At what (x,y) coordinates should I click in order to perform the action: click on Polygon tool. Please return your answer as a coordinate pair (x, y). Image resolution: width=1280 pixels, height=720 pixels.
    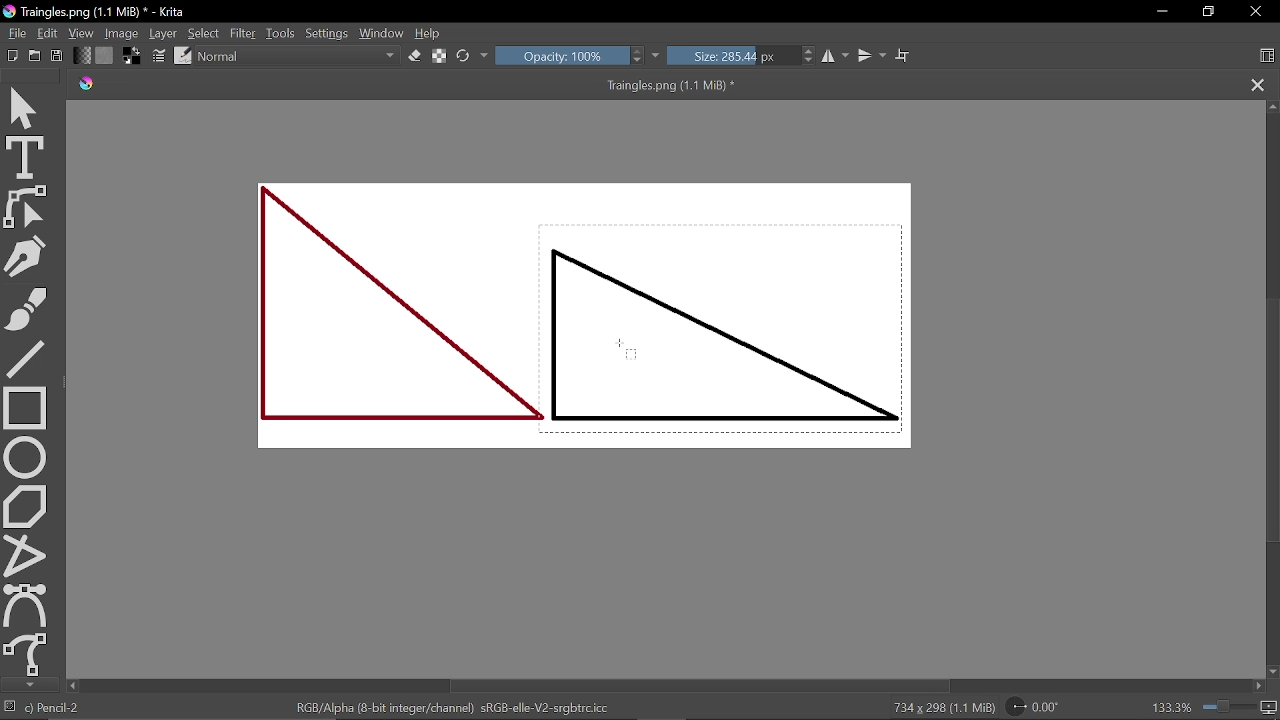
    Looking at the image, I should click on (26, 506).